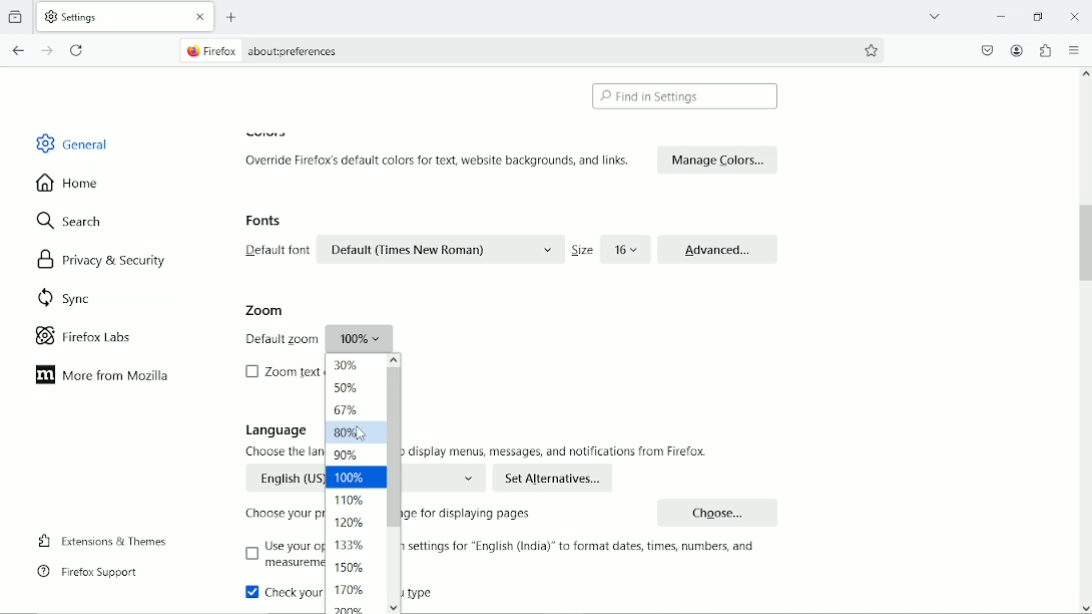 The image size is (1092, 614). Describe the element at coordinates (347, 432) in the screenshot. I see `80%` at that location.